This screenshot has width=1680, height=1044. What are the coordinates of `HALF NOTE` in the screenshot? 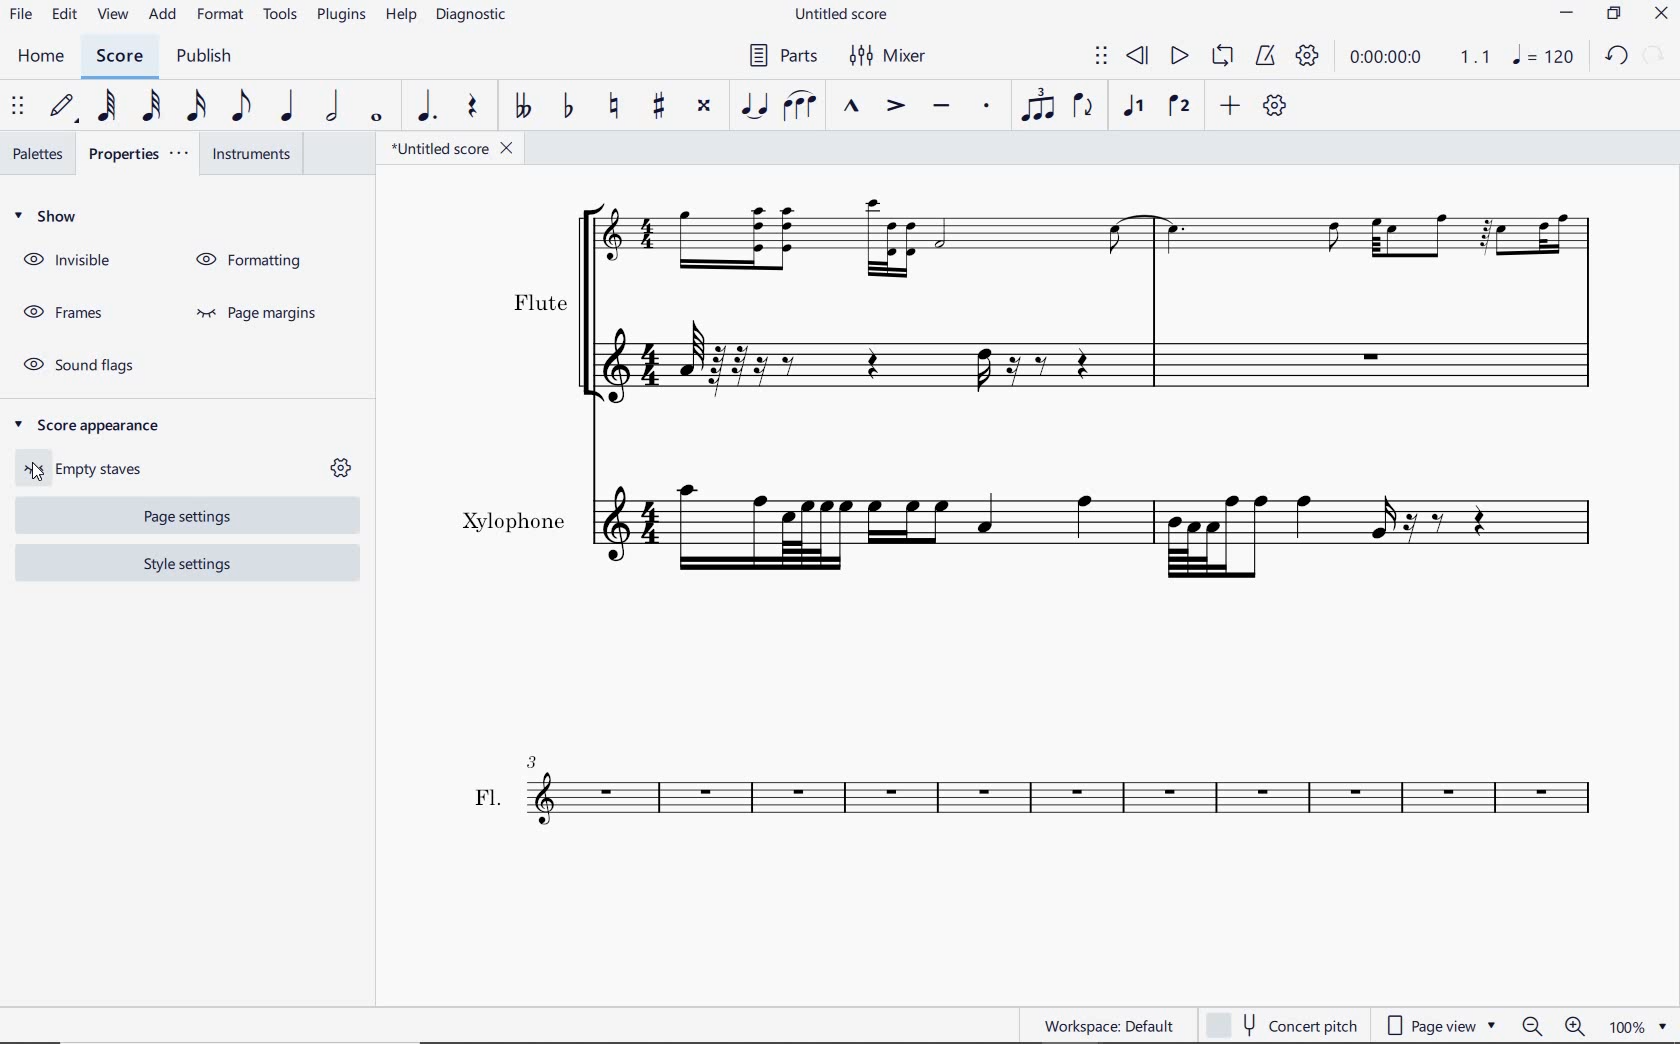 It's located at (335, 107).